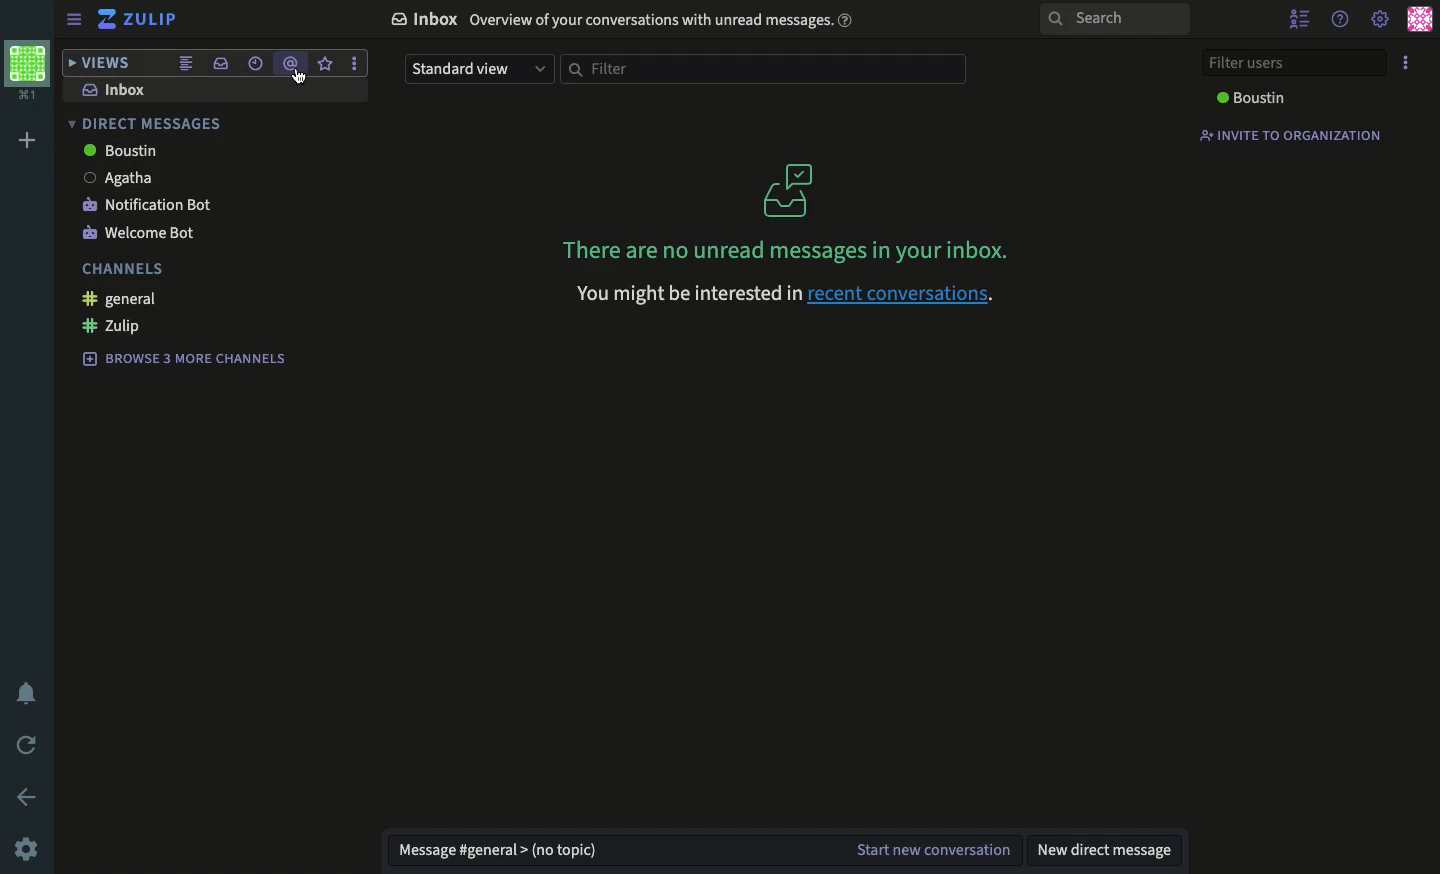 The width and height of the screenshot is (1440, 874). Describe the element at coordinates (938, 847) in the screenshot. I see `start new conversation` at that location.